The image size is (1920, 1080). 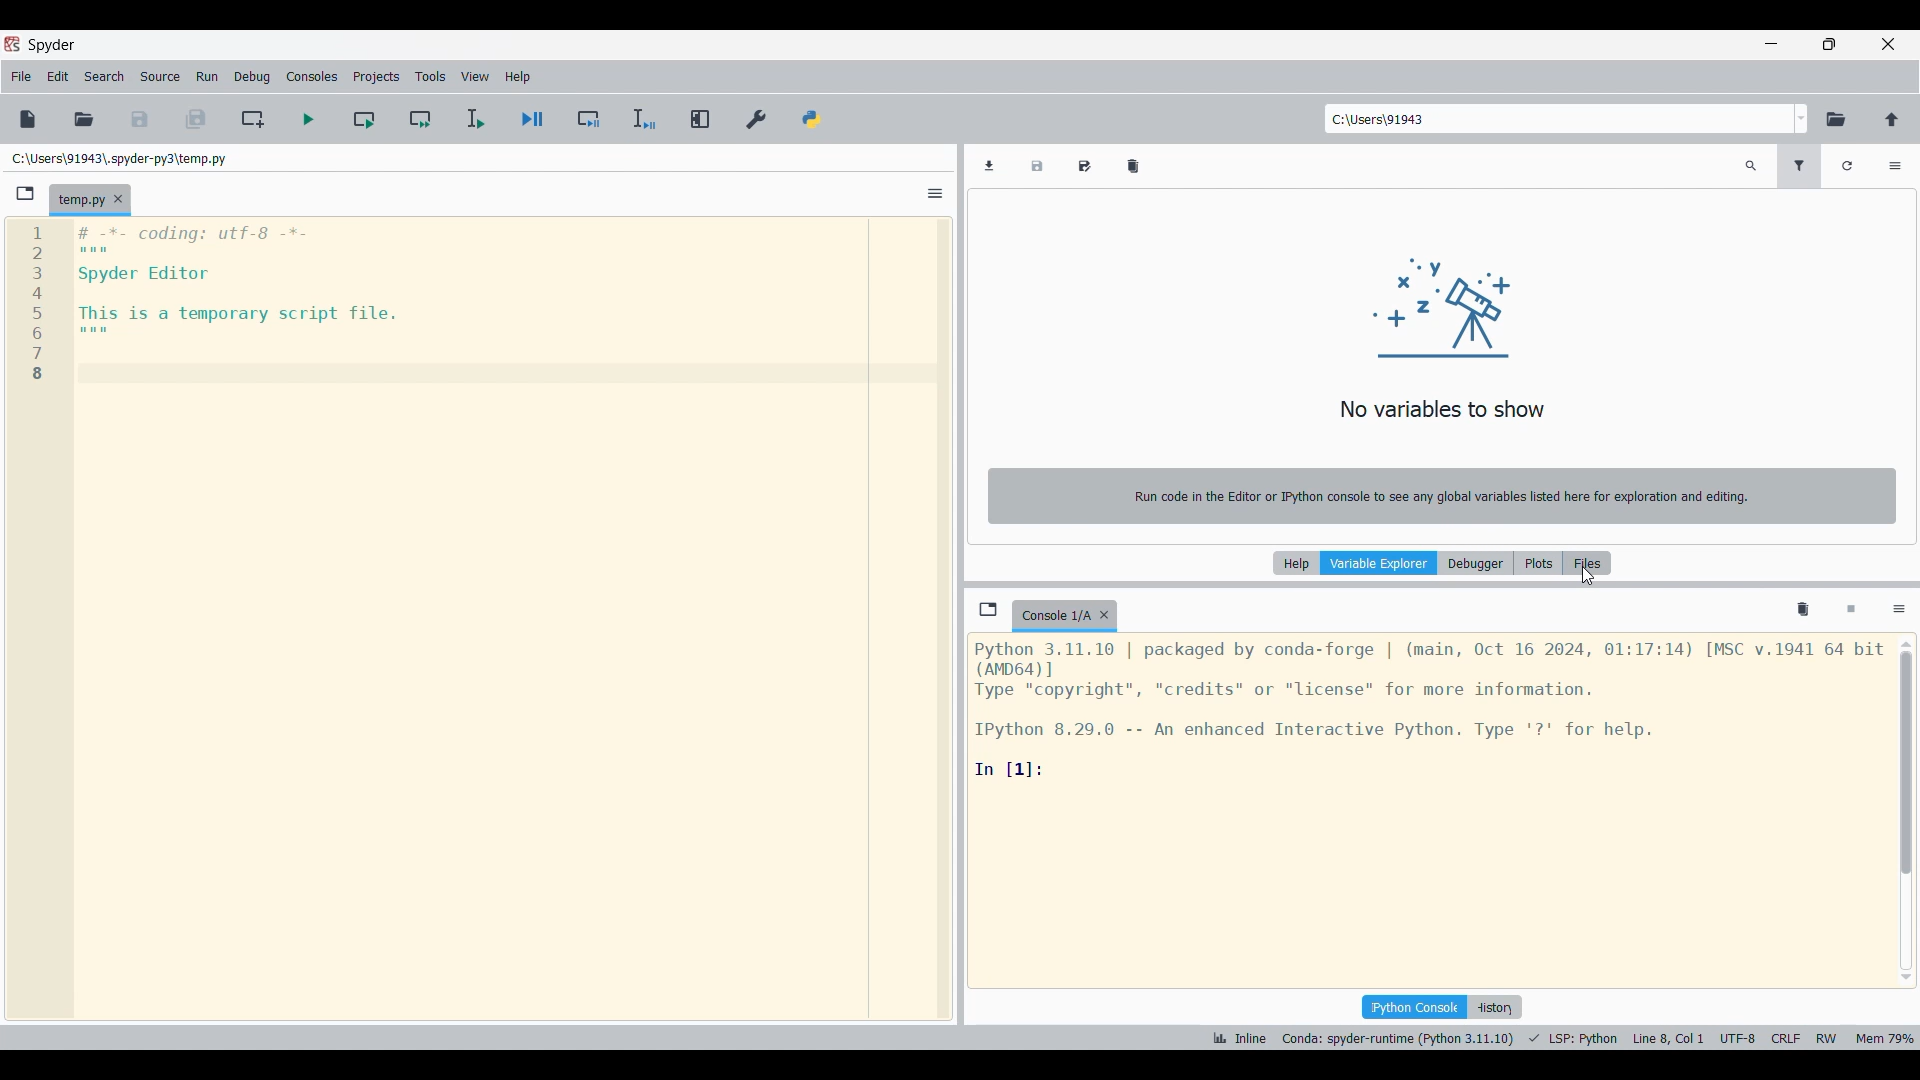 What do you see at coordinates (420, 118) in the screenshot?
I see `Run current cell and fo to next one` at bounding box center [420, 118].